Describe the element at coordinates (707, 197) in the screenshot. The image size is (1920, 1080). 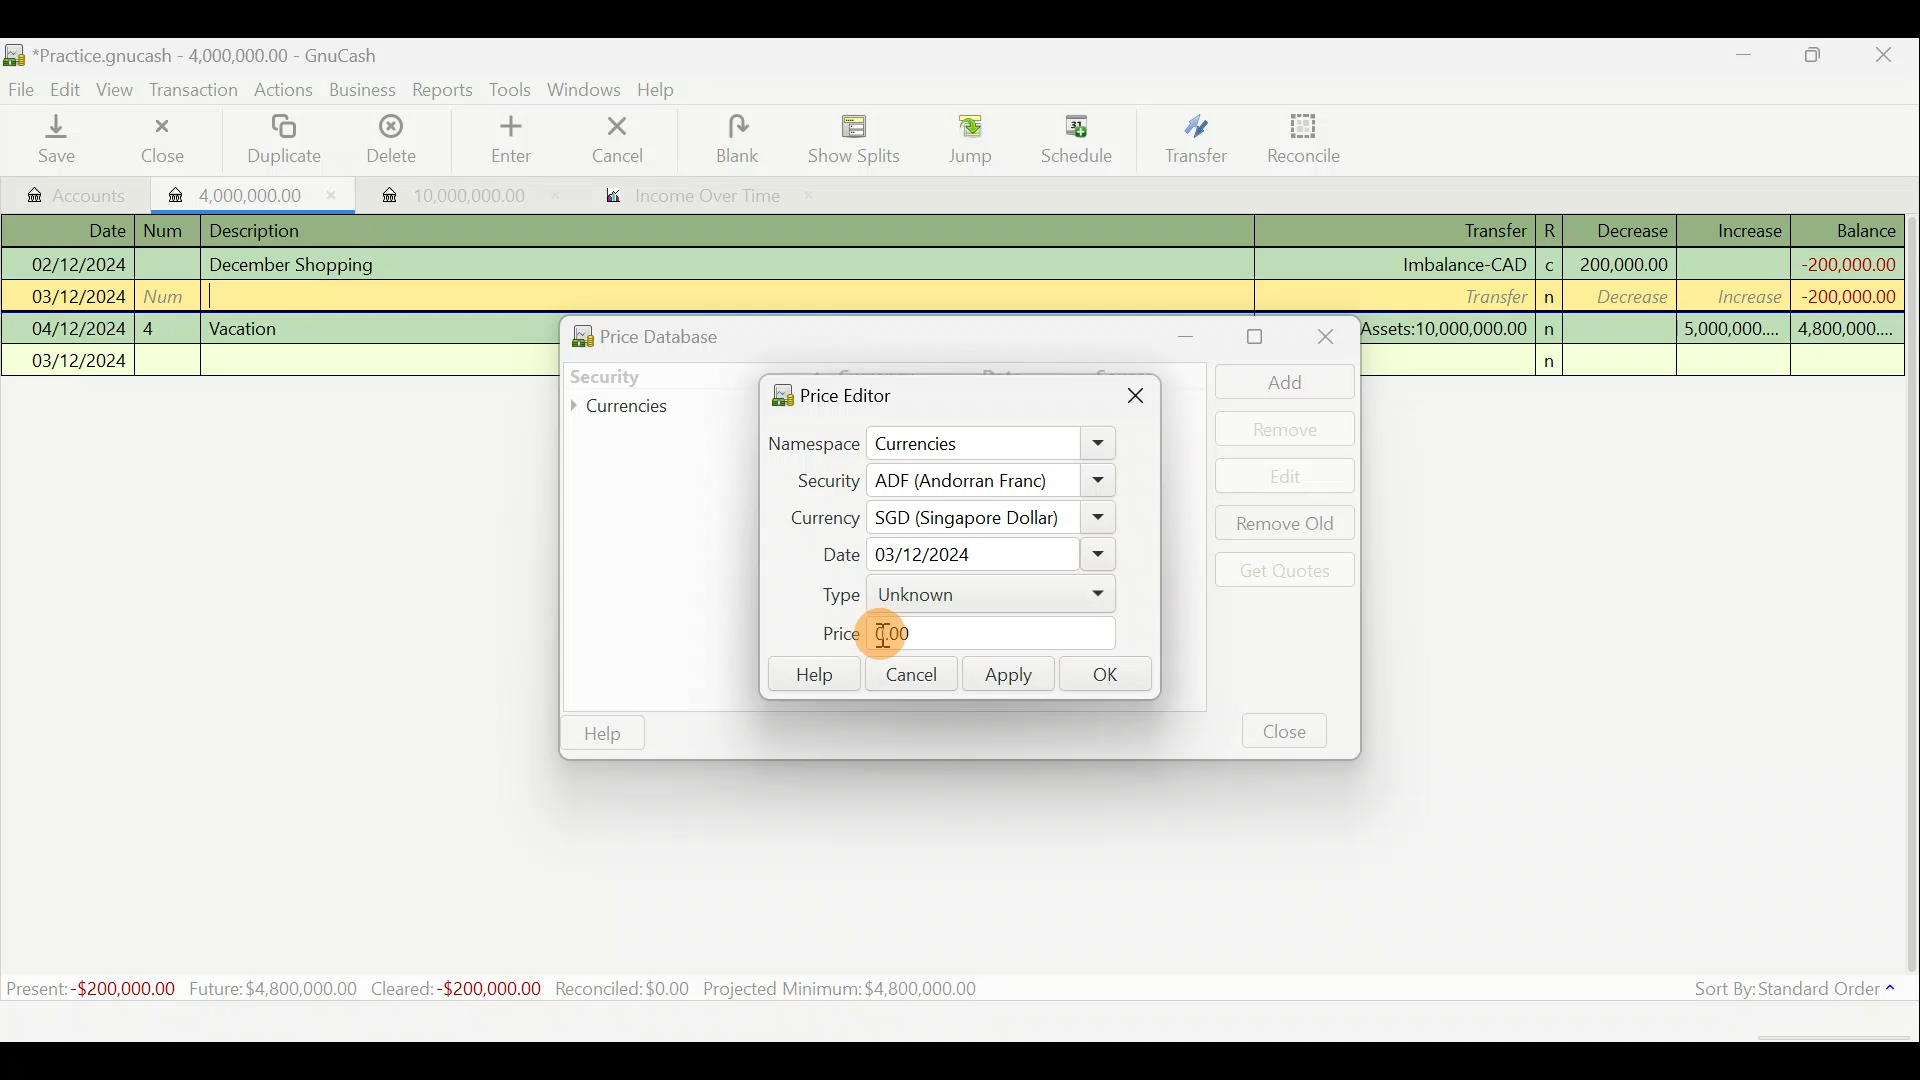
I see `income over time` at that location.